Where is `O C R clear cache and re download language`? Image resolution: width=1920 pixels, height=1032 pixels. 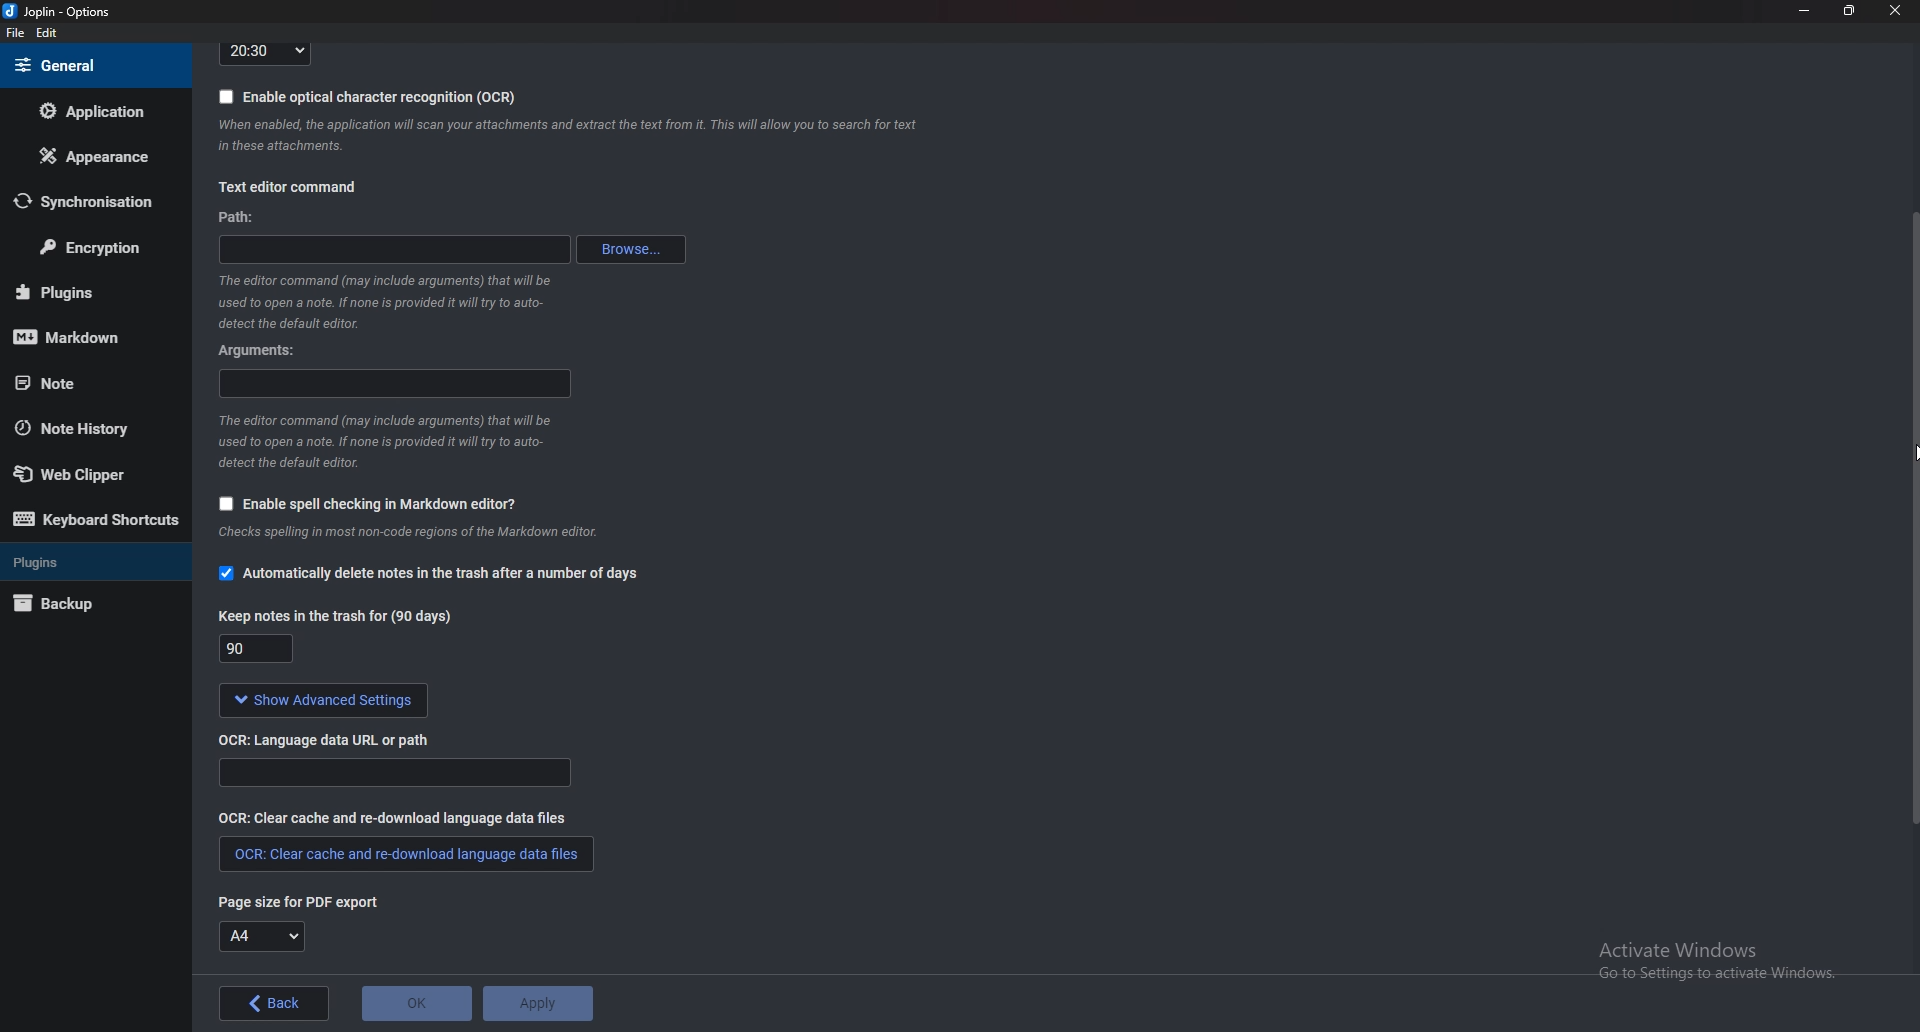
O C R clear cache and re download language is located at coordinates (396, 817).